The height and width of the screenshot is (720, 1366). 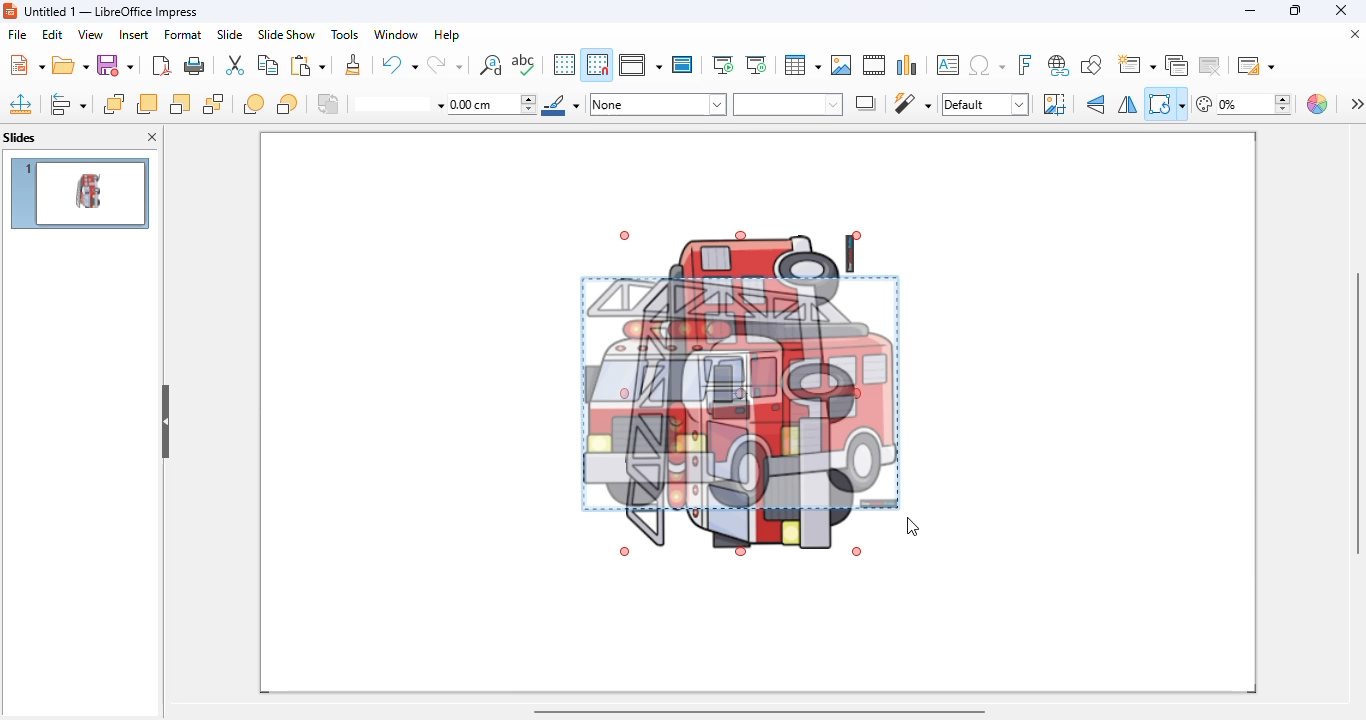 I want to click on align objects, so click(x=68, y=104).